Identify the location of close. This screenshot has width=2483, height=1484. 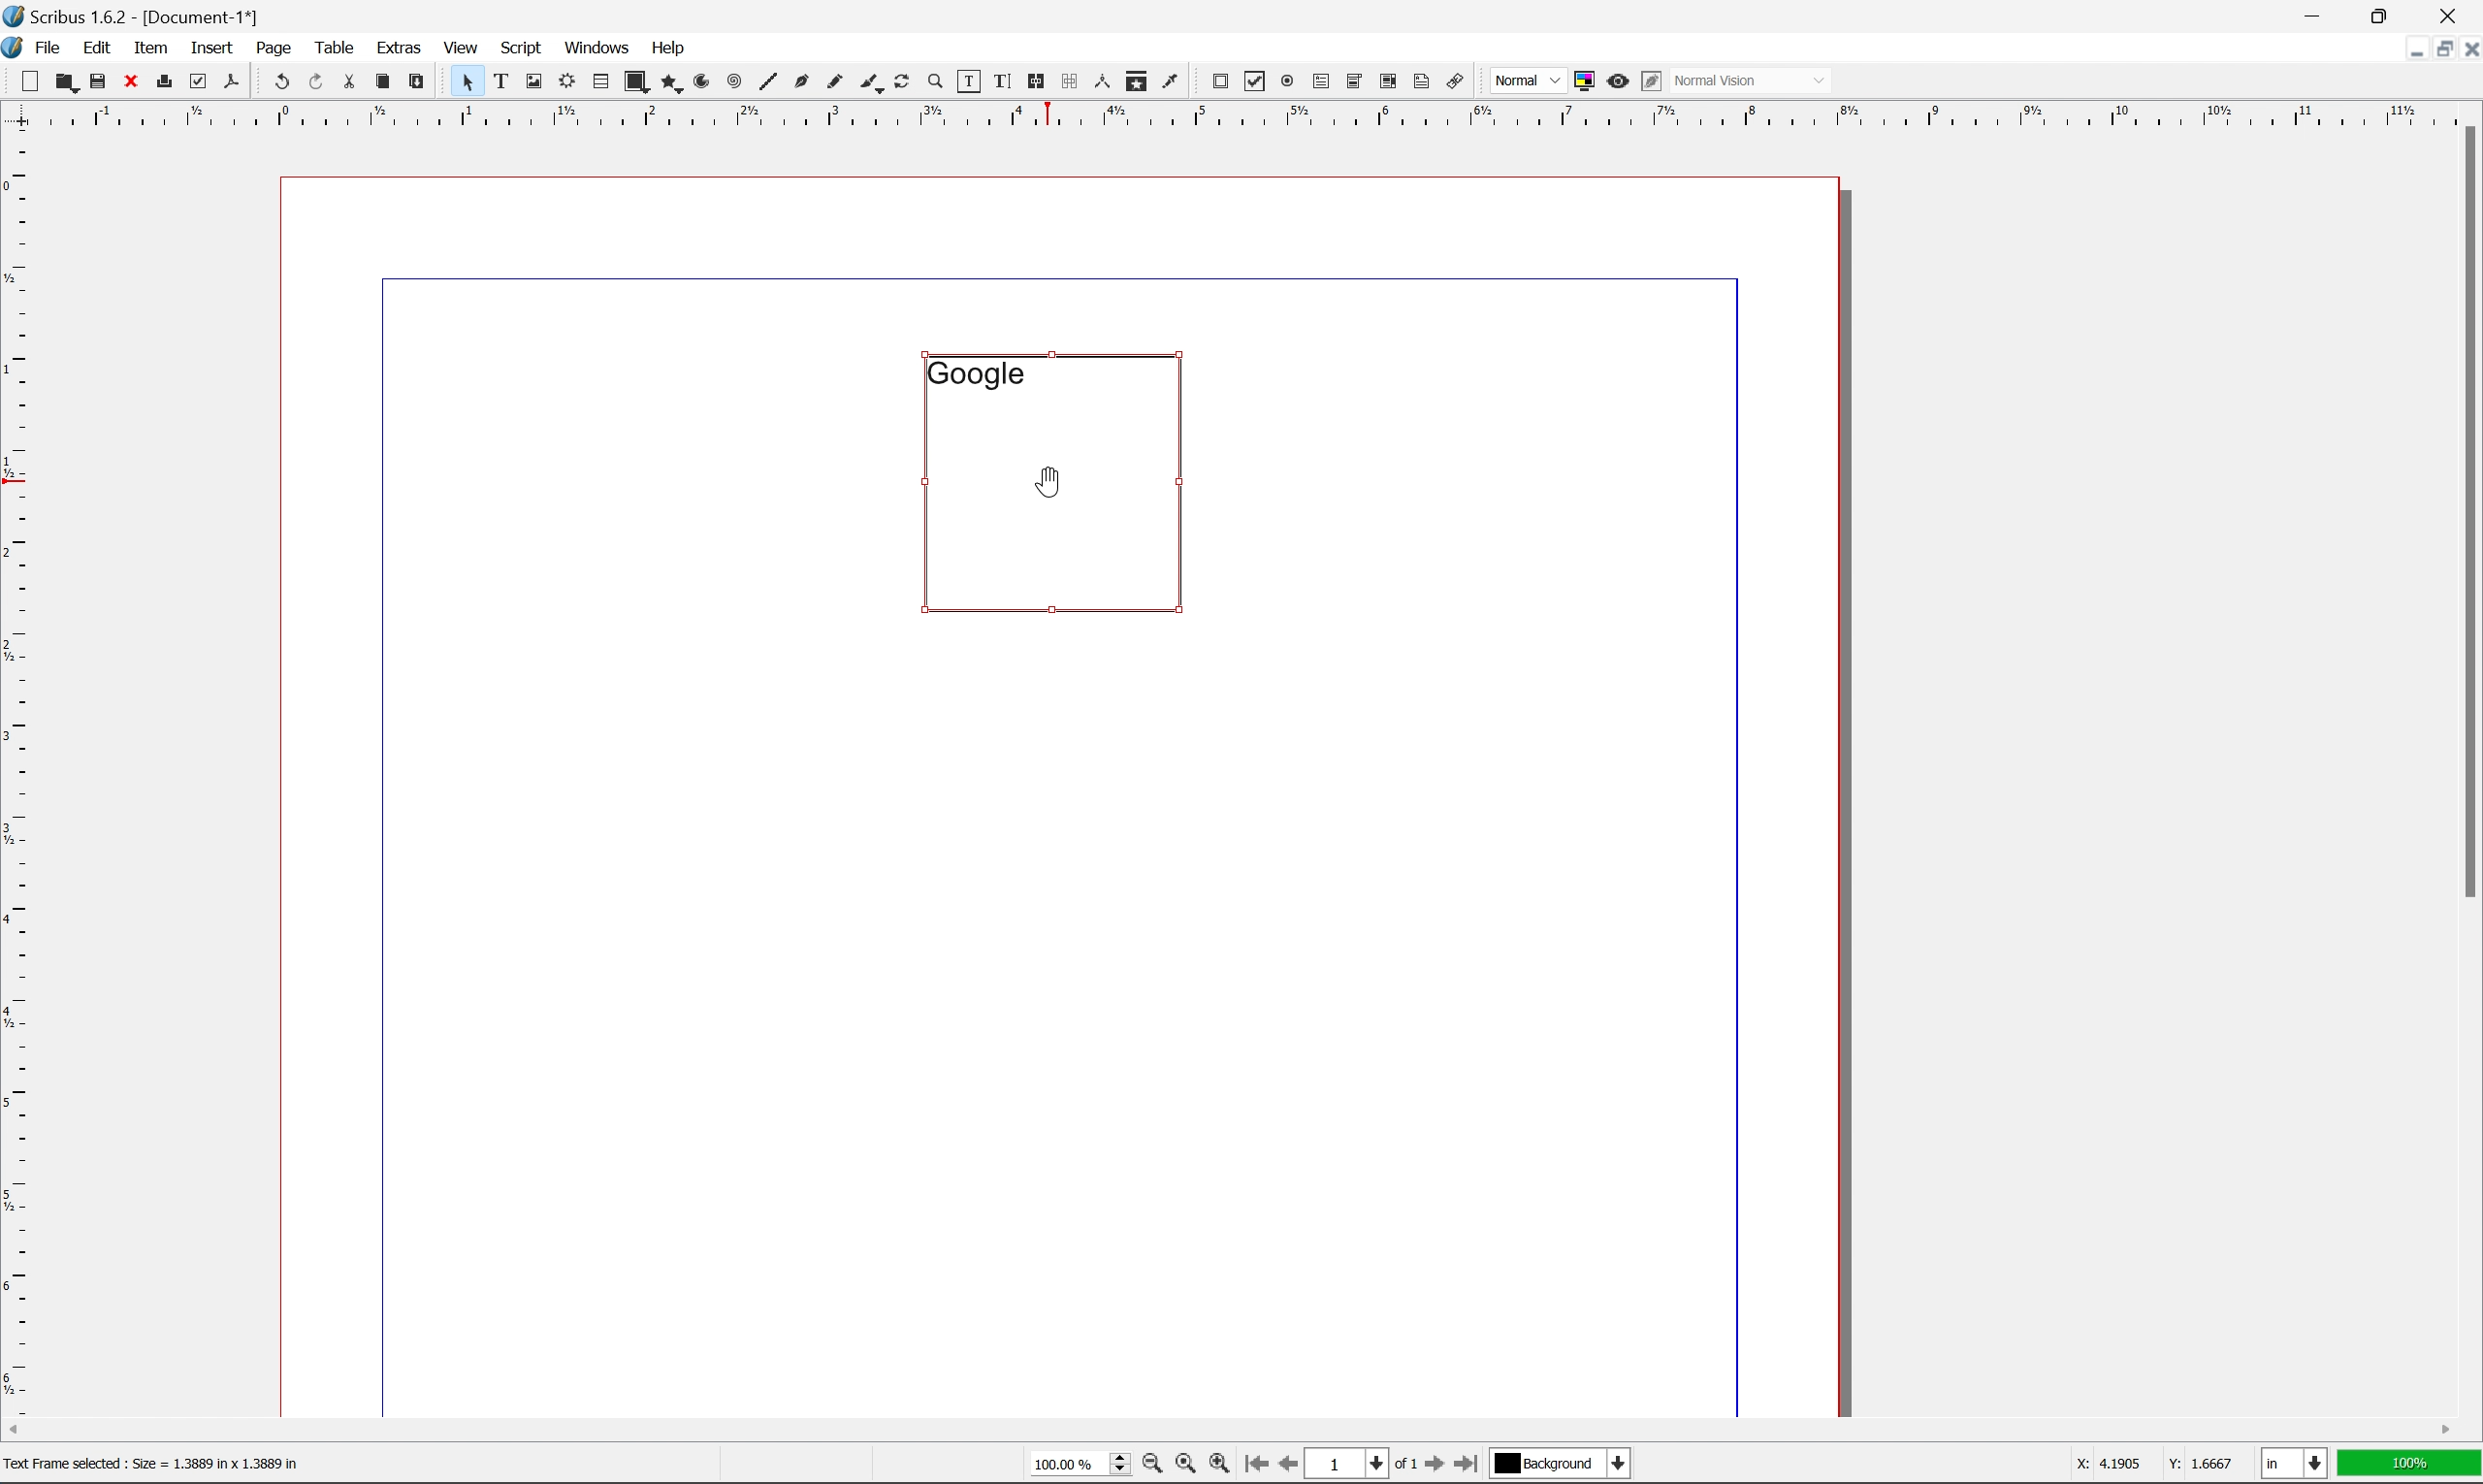
(2467, 48).